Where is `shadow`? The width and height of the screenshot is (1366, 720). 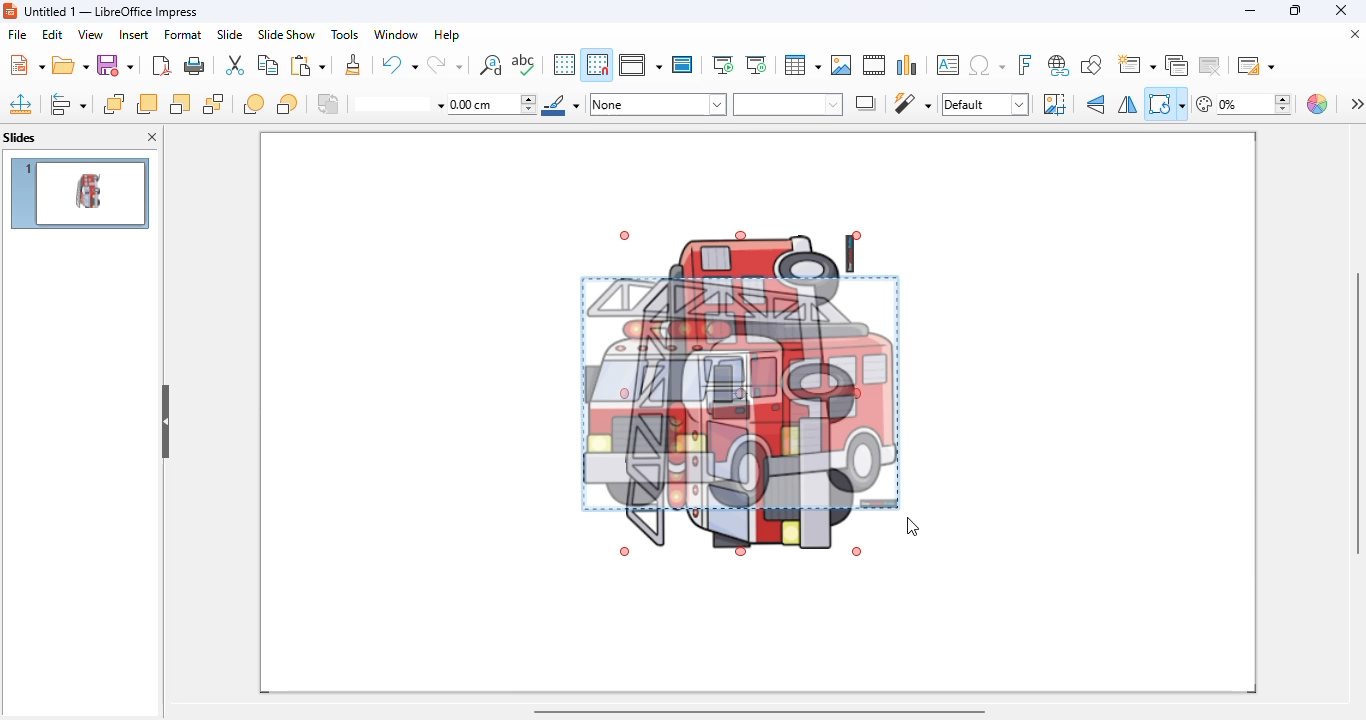 shadow is located at coordinates (867, 103).